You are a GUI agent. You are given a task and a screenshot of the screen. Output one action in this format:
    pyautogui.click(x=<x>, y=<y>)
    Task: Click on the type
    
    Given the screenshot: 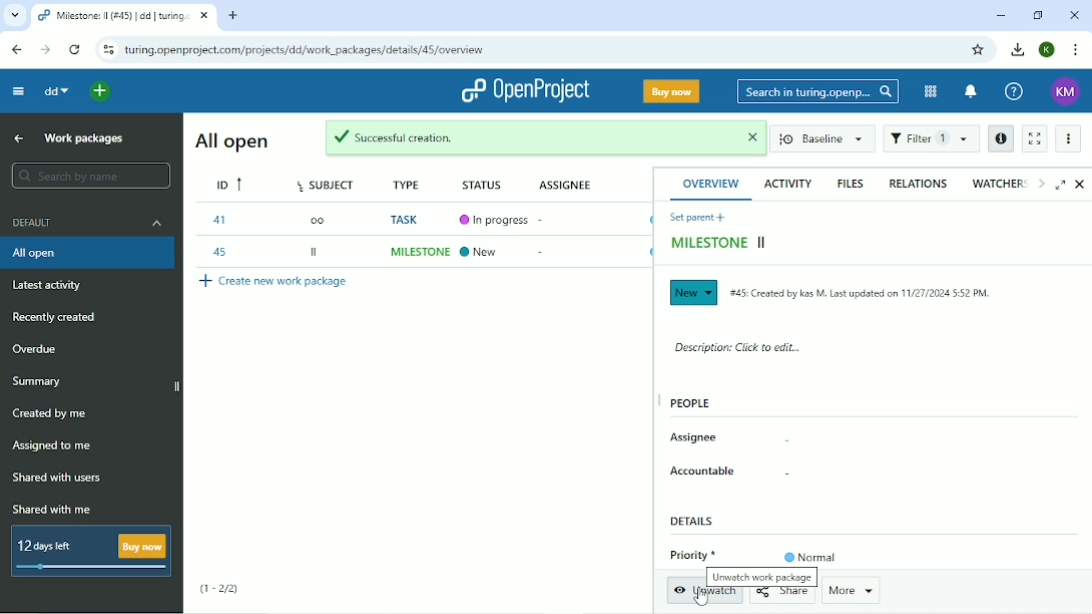 What is the action you would take?
    pyautogui.click(x=410, y=183)
    